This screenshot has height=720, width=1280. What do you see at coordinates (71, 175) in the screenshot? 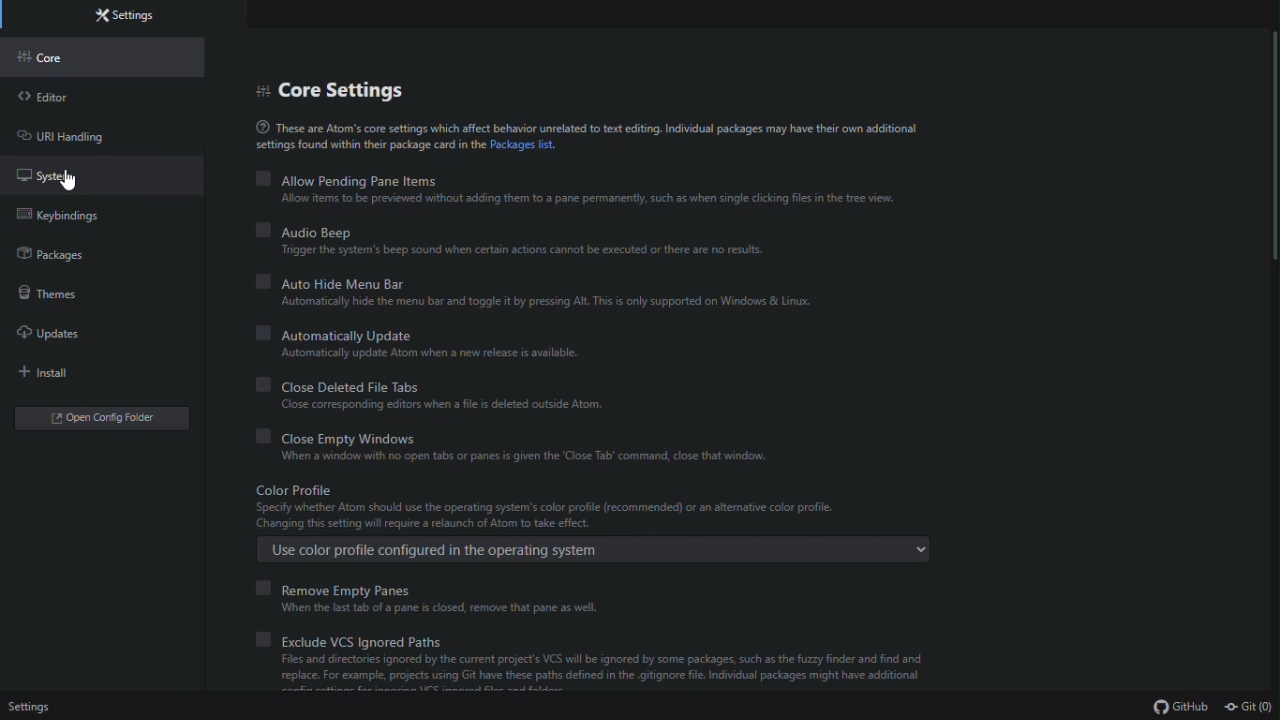
I see `System` at bounding box center [71, 175].